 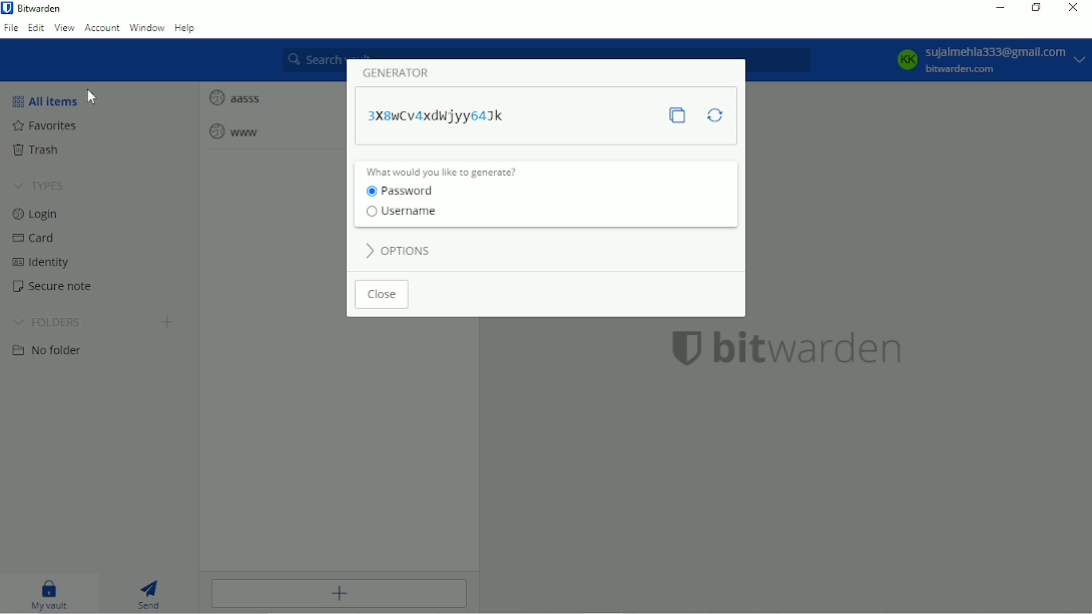 I want to click on Send, so click(x=152, y=594).